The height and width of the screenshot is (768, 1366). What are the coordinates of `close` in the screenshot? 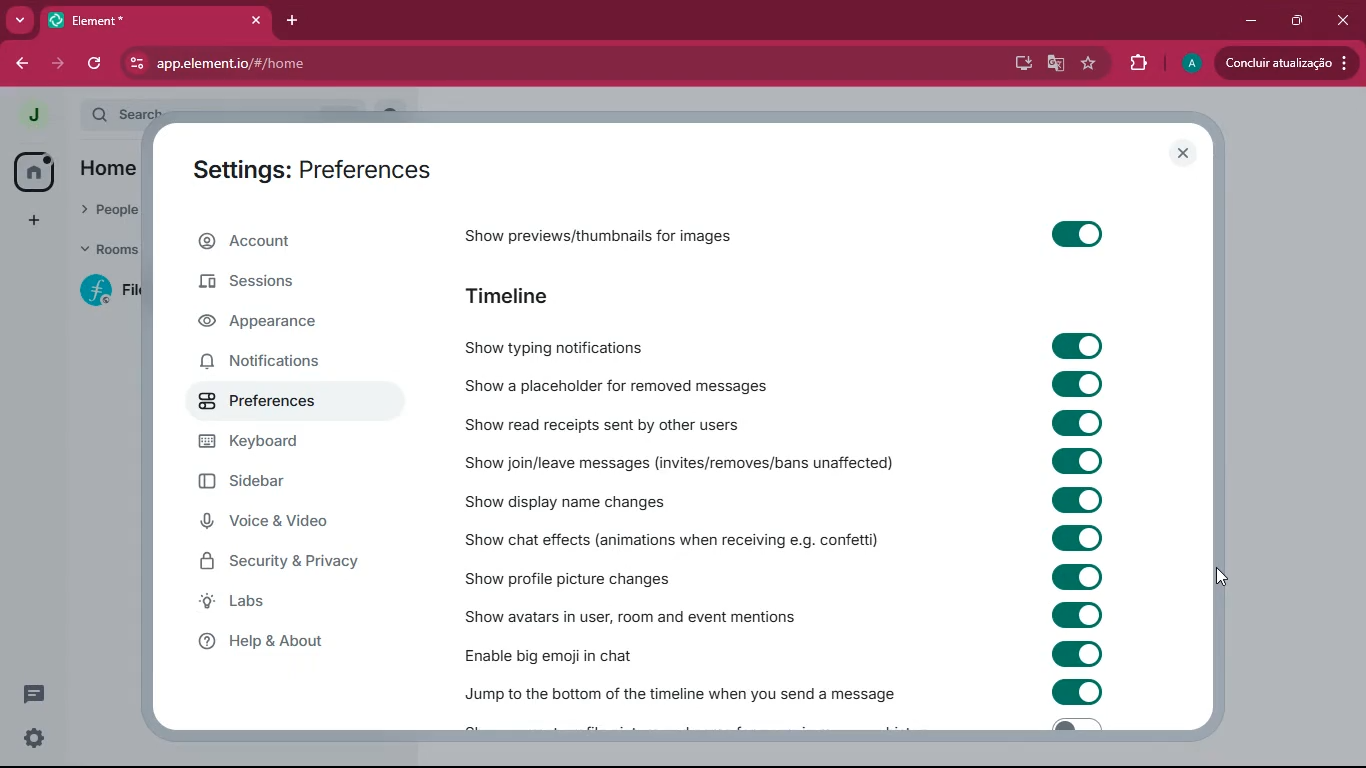 It's located at (1185, 154).